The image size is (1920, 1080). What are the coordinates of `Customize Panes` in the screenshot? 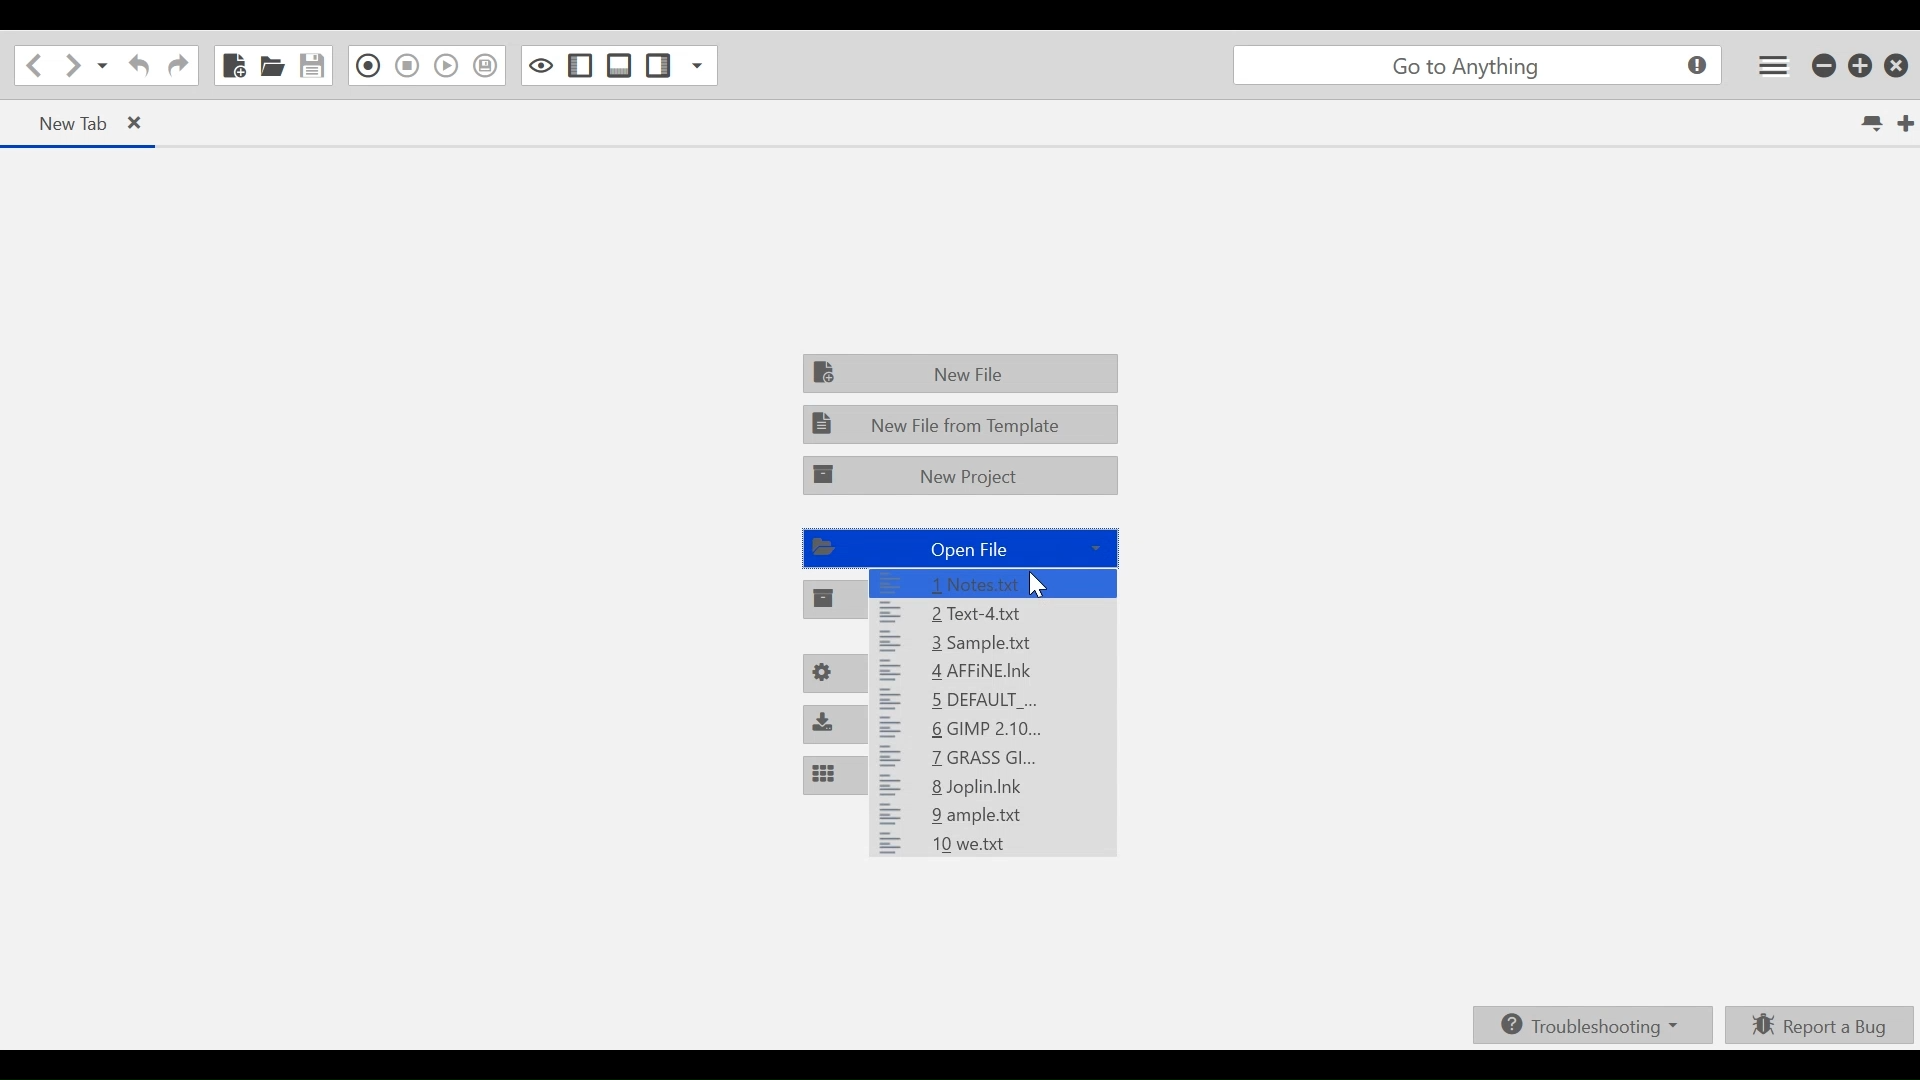 It's located at (835, 773).